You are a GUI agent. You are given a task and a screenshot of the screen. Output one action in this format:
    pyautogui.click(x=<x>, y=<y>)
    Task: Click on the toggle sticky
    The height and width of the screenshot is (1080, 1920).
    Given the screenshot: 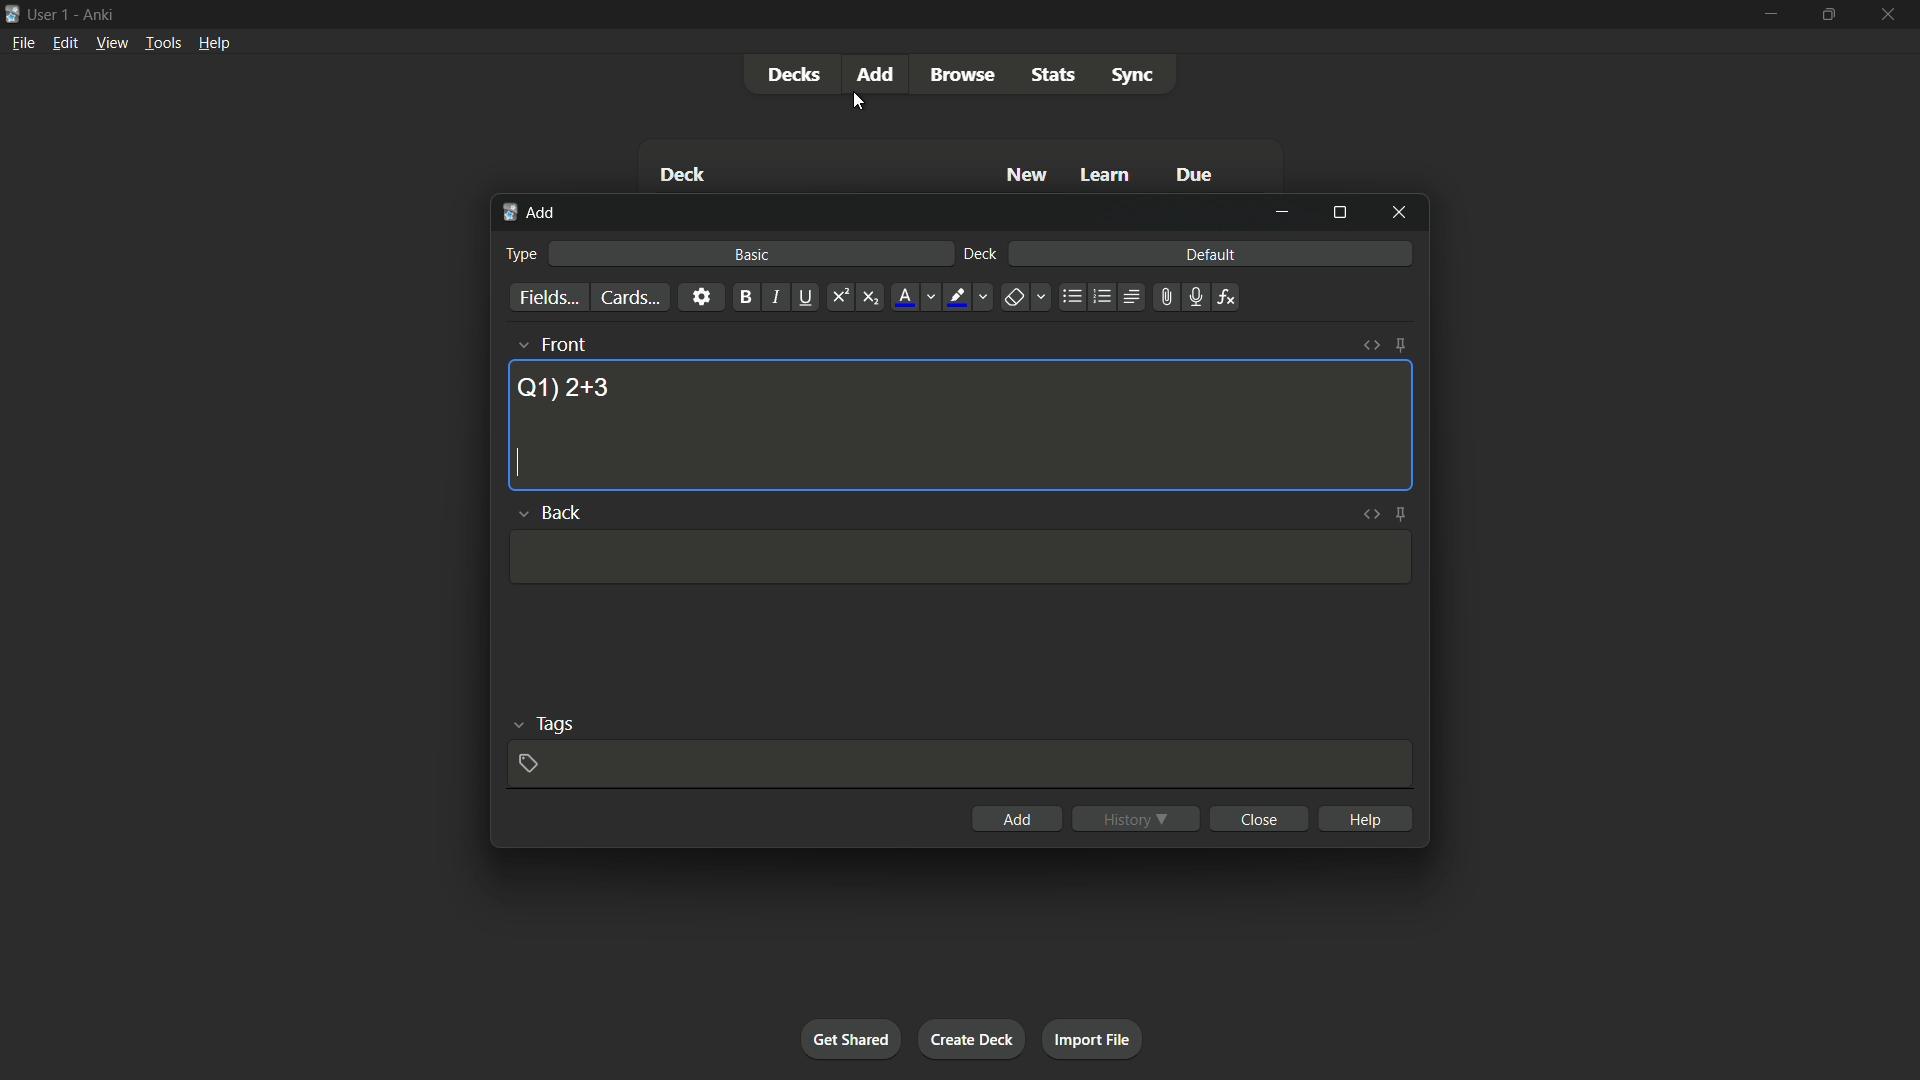 What is the action you would take?
    pyautogui.click(x=1400, y=345)
    